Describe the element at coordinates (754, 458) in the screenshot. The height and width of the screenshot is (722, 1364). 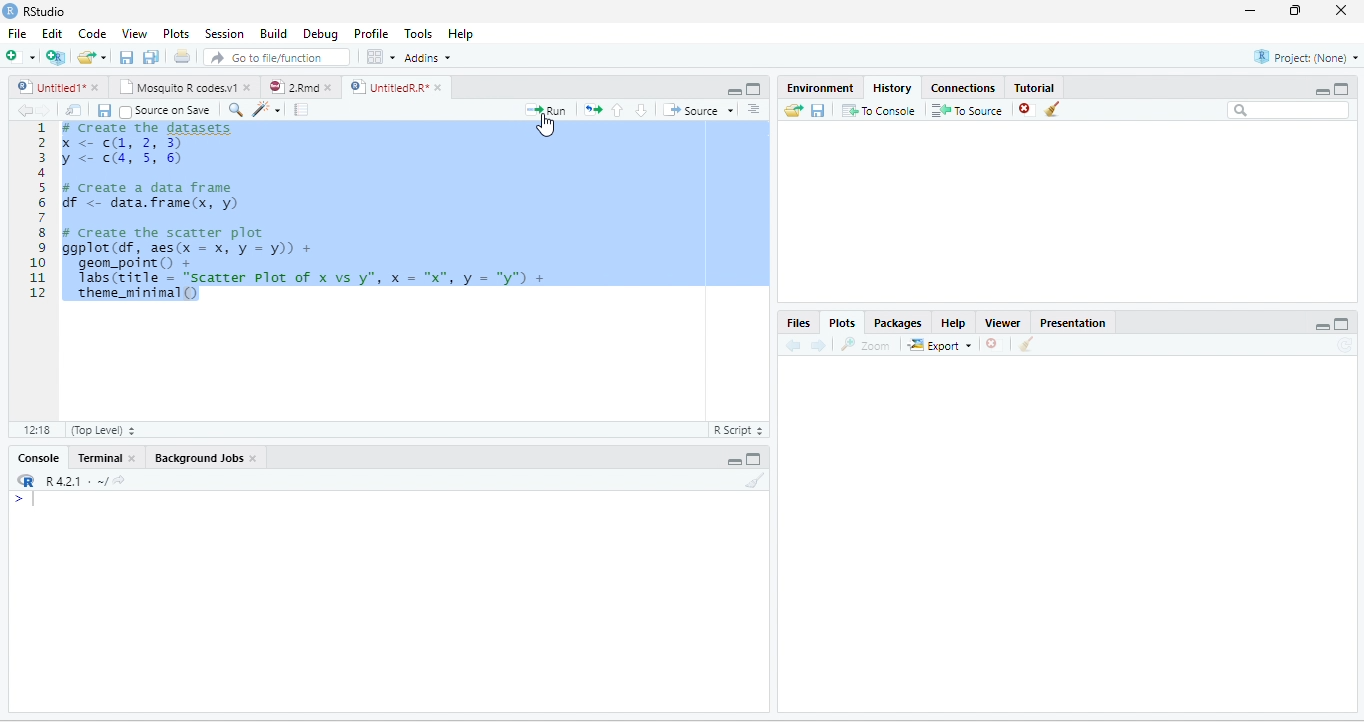
I see `Maximize` at that location.